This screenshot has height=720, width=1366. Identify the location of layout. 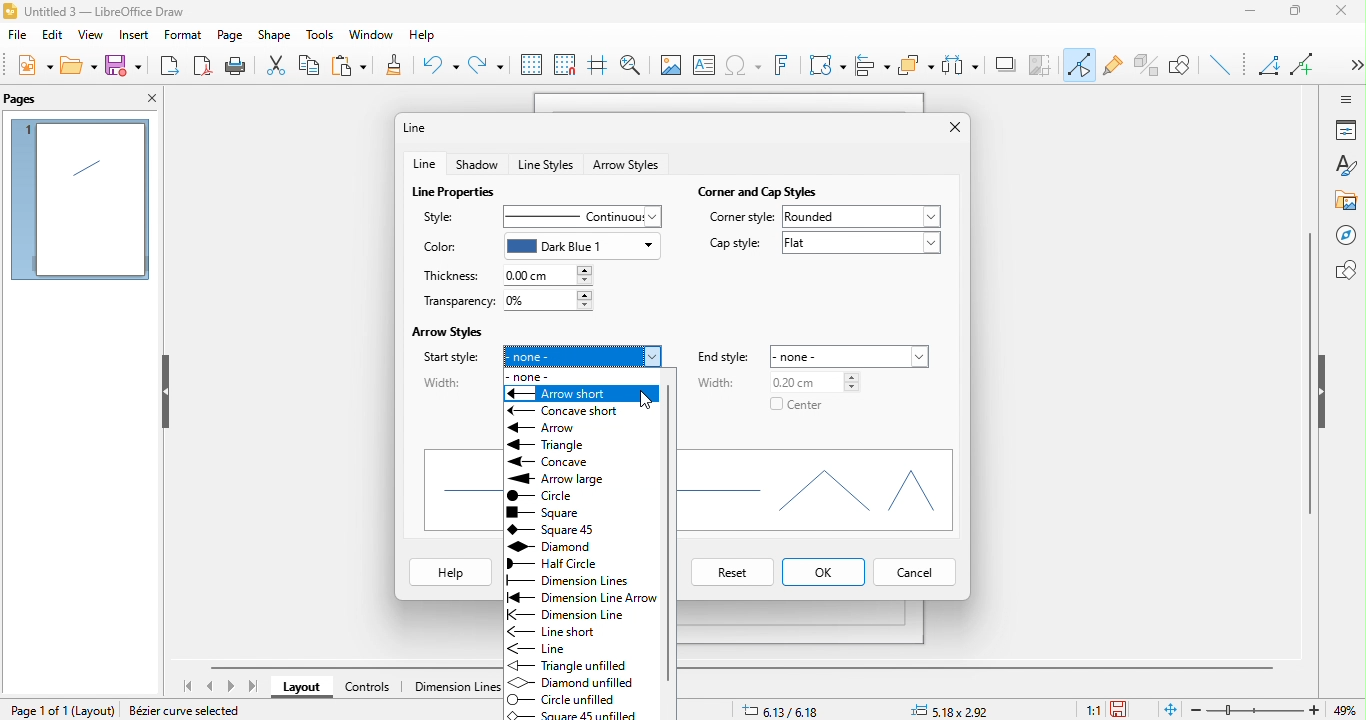
(301, 689).